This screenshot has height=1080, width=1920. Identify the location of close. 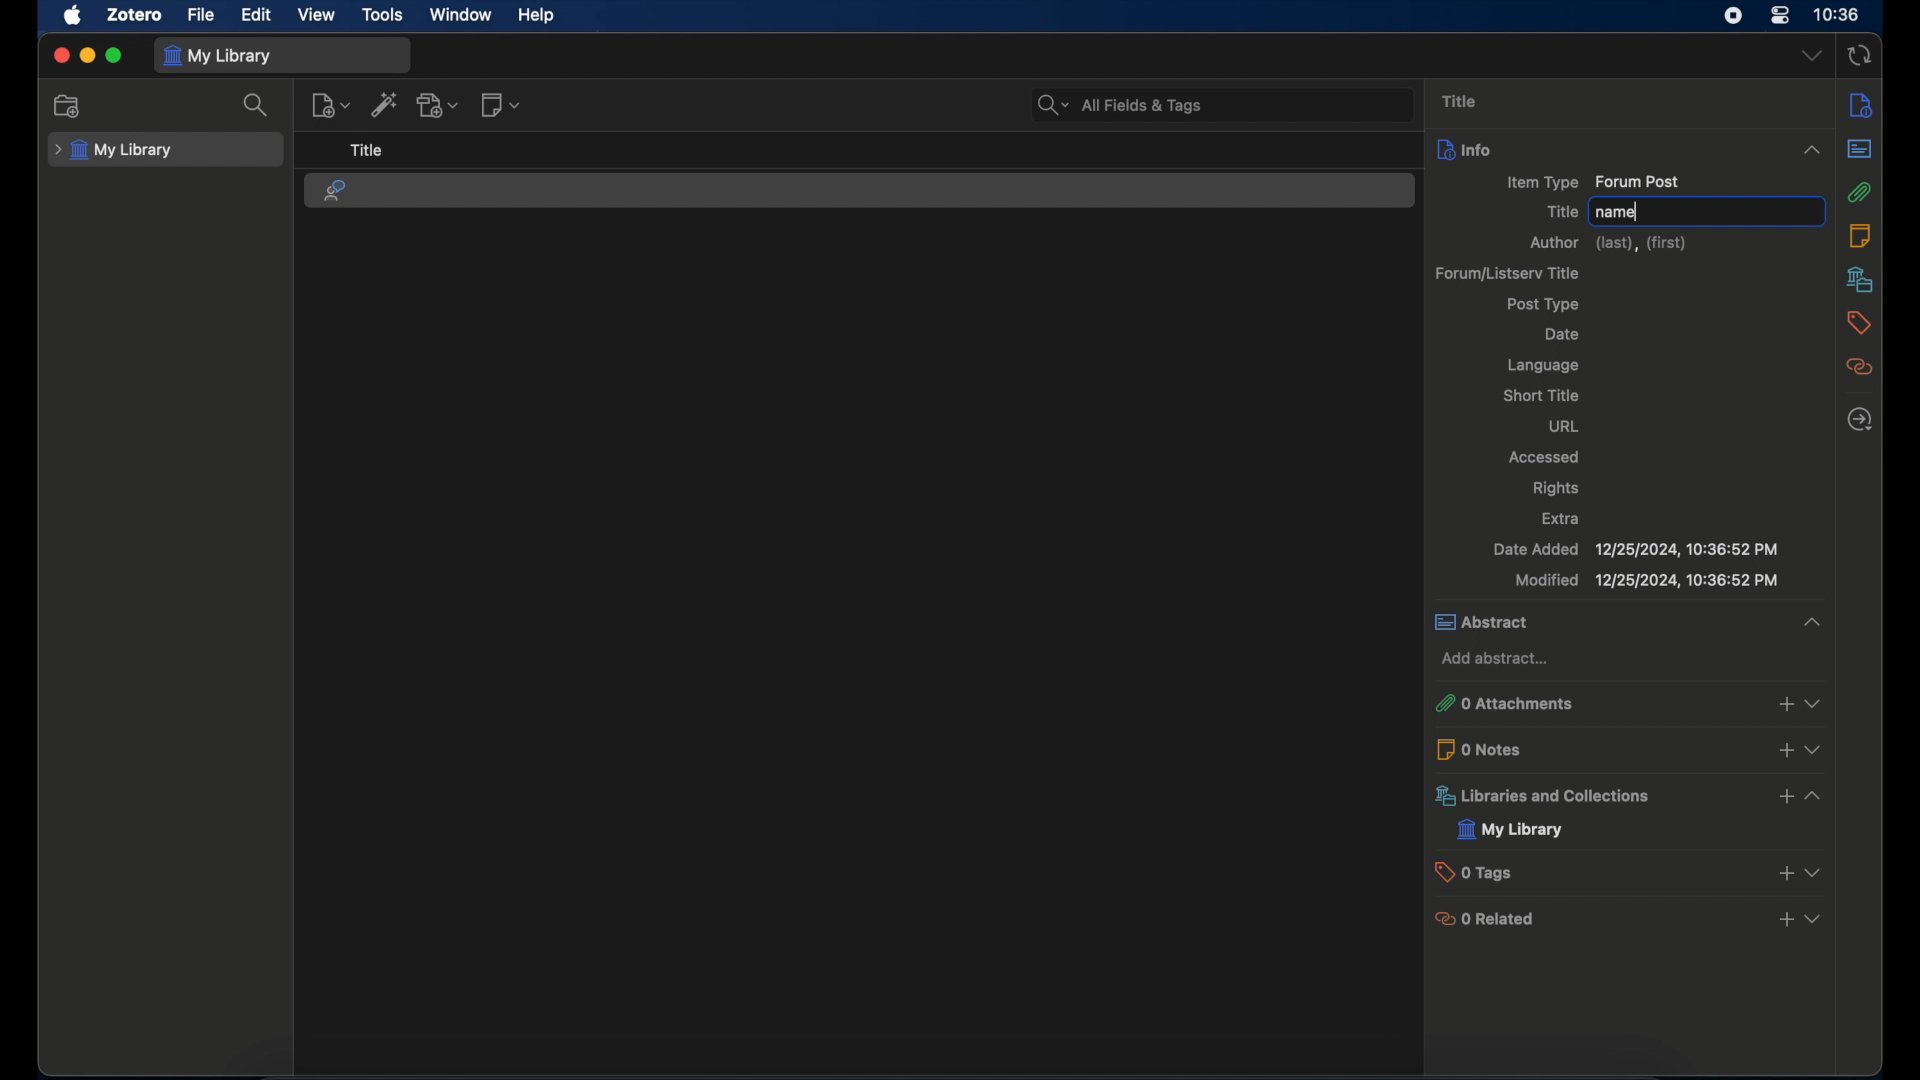
(61, 55).